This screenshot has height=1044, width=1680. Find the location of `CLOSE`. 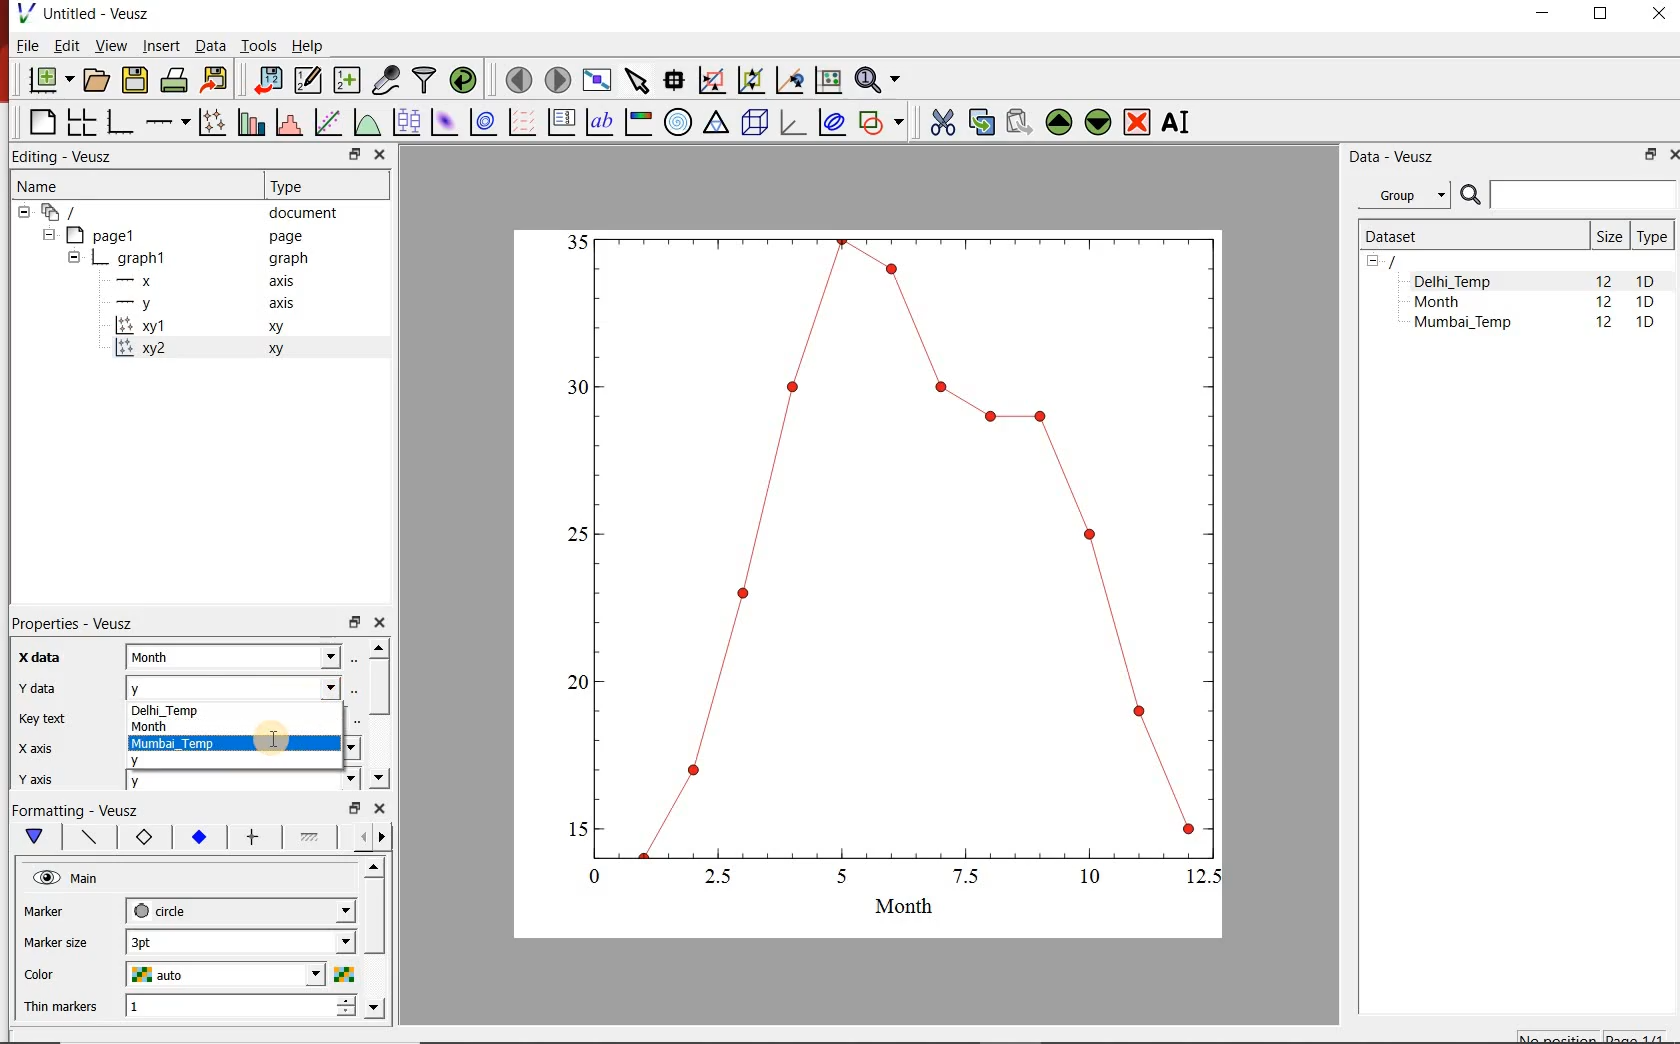

CLOSE is located at coordinates (1672, 155).